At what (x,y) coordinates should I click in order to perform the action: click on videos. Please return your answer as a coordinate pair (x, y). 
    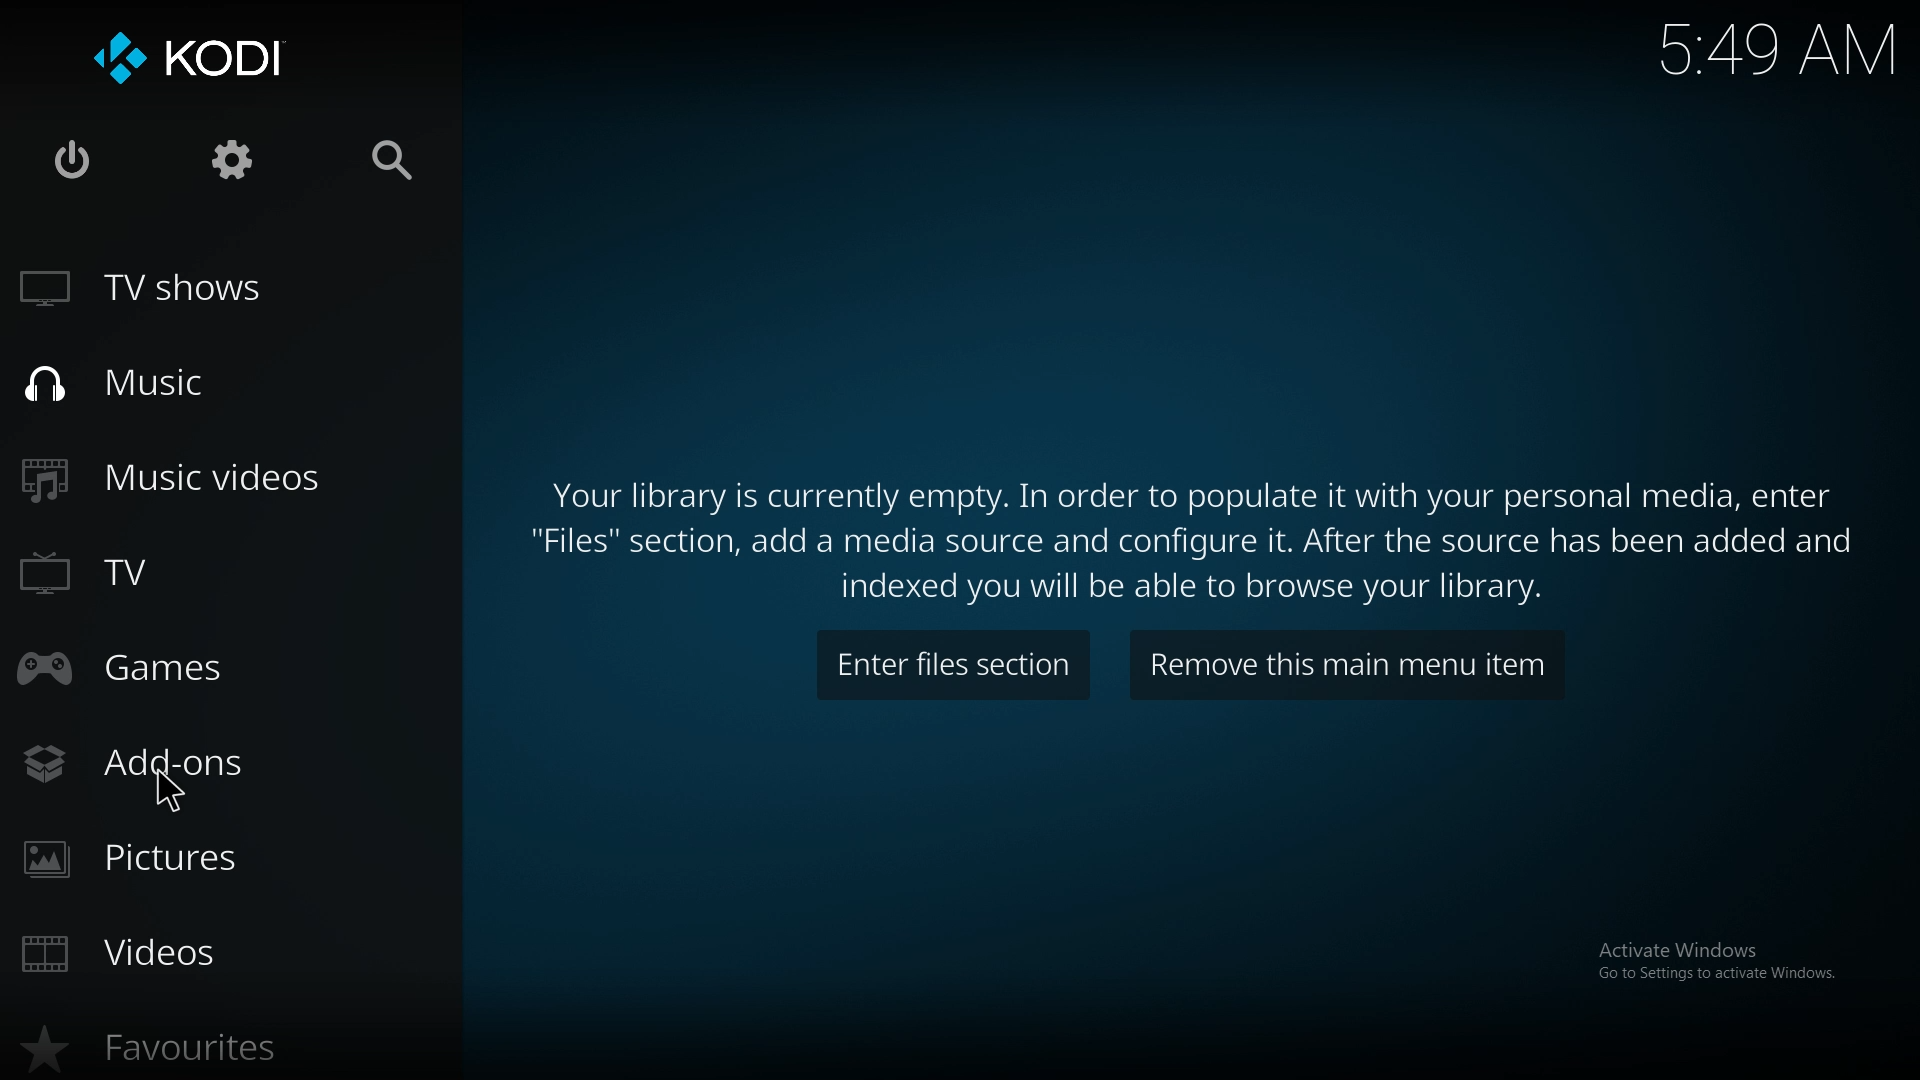
    Looking at the image, I should click on (133, 959).